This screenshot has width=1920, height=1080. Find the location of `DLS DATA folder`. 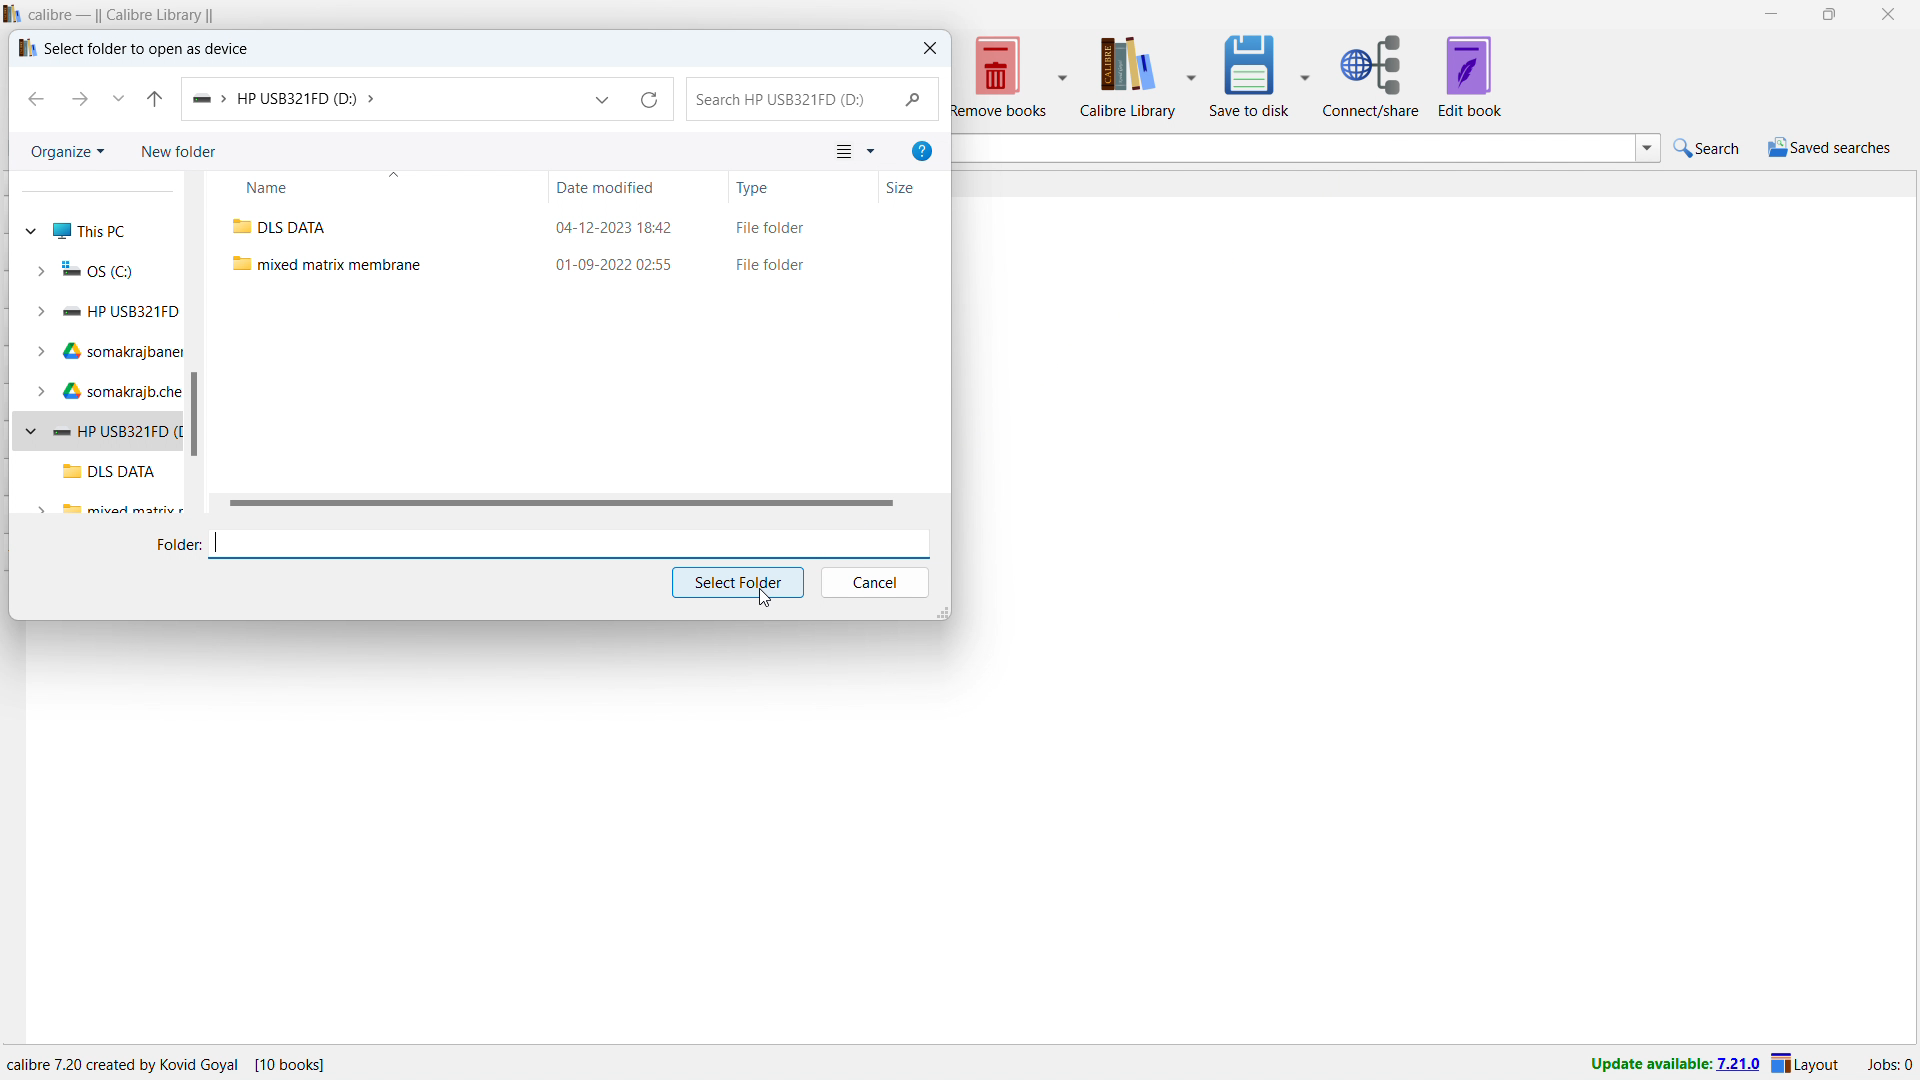

DLS DATA folder is located at coordinates (540, 223).